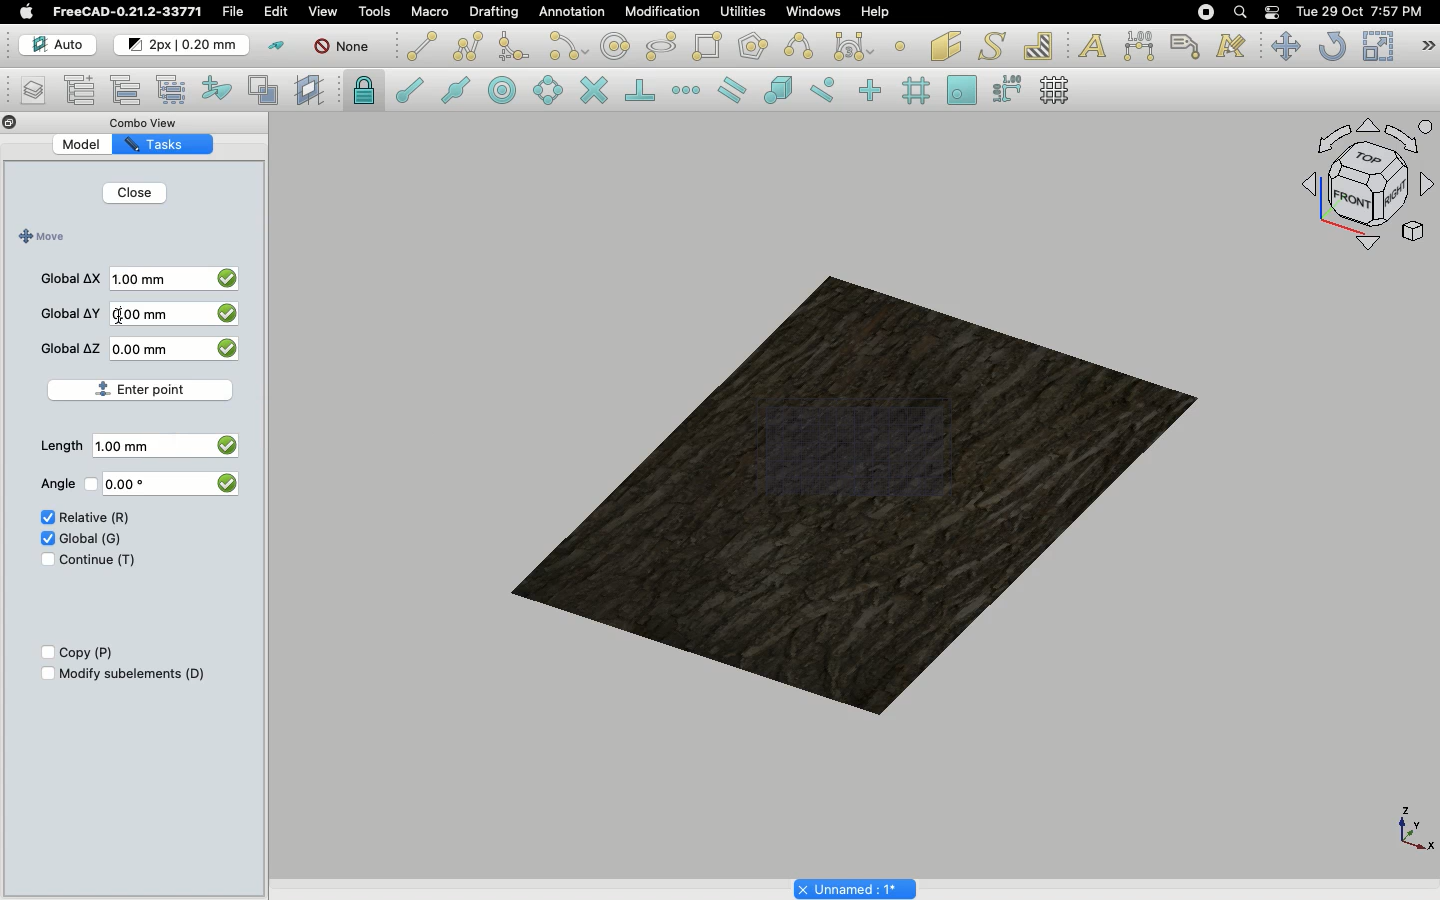  I want to click on Rectangle, so click(711, 47).